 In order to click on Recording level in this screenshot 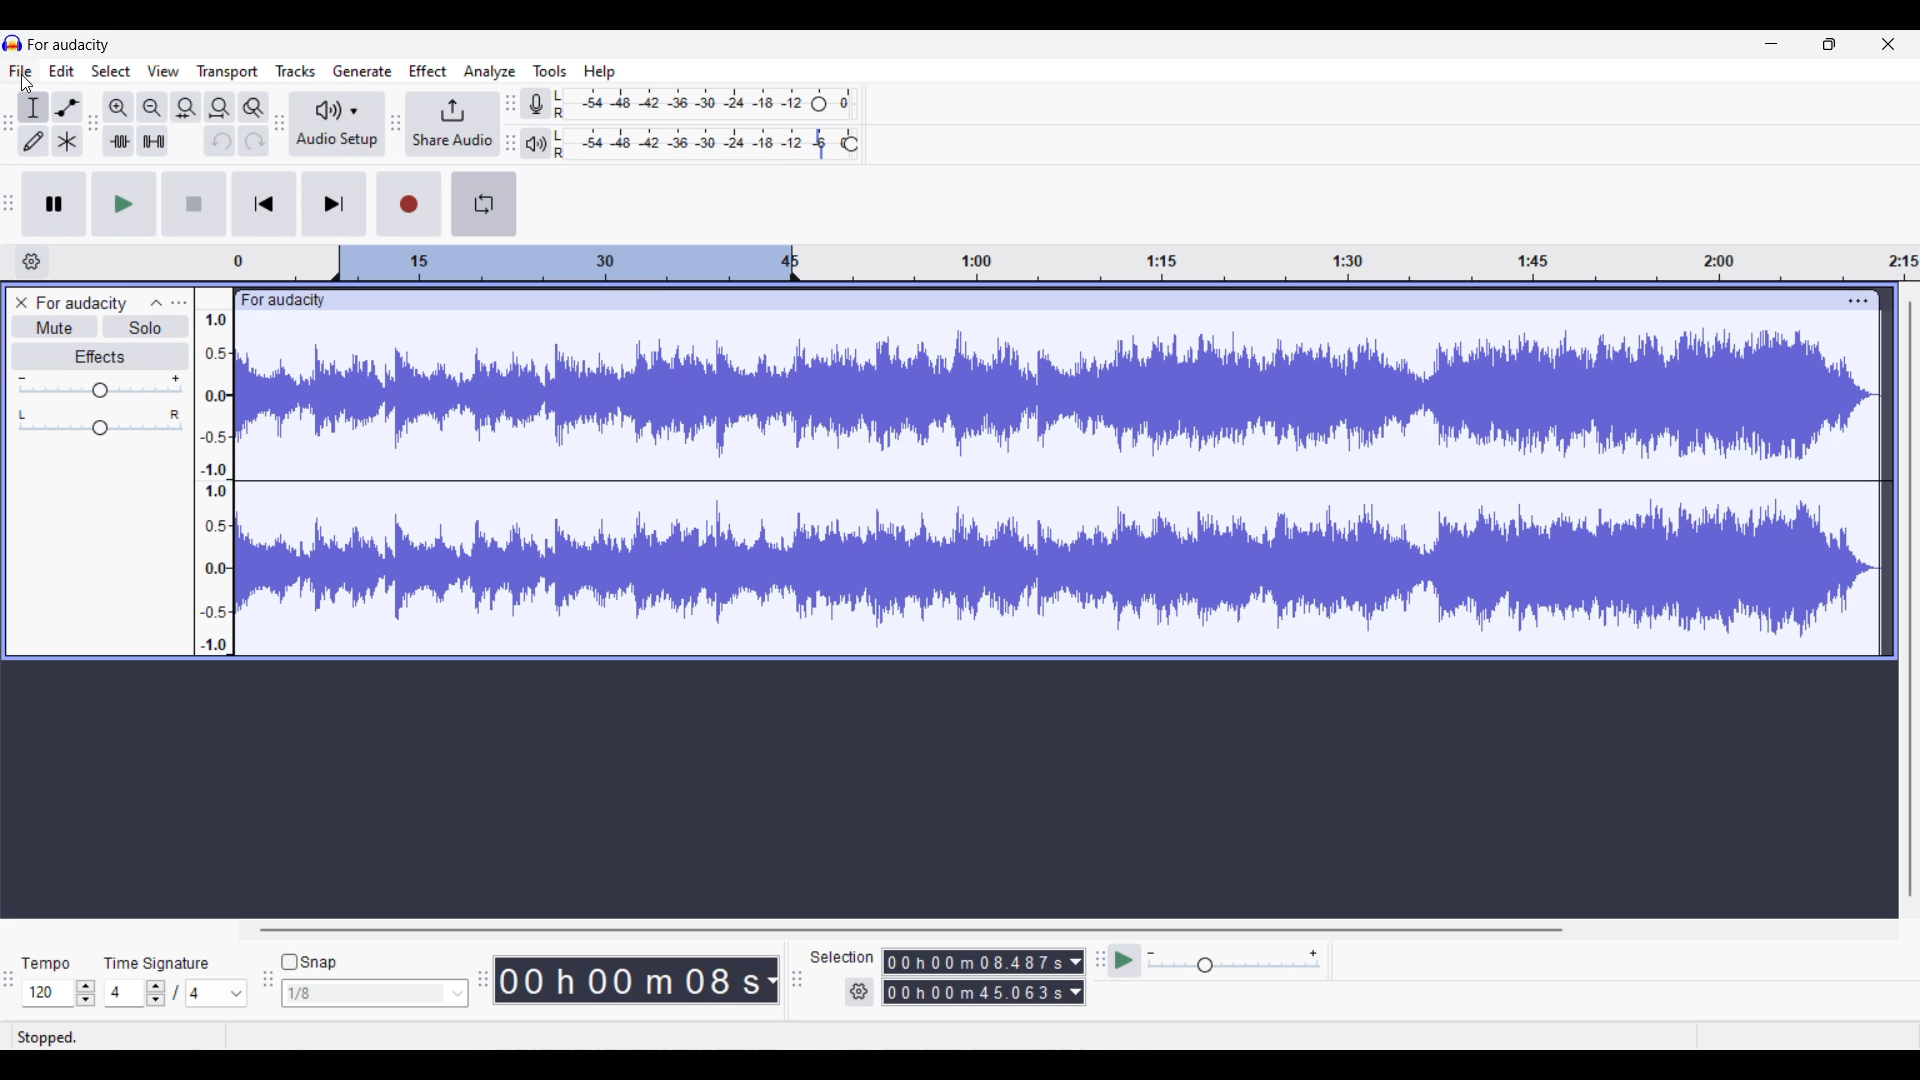, I will do `click(680, 104)`.